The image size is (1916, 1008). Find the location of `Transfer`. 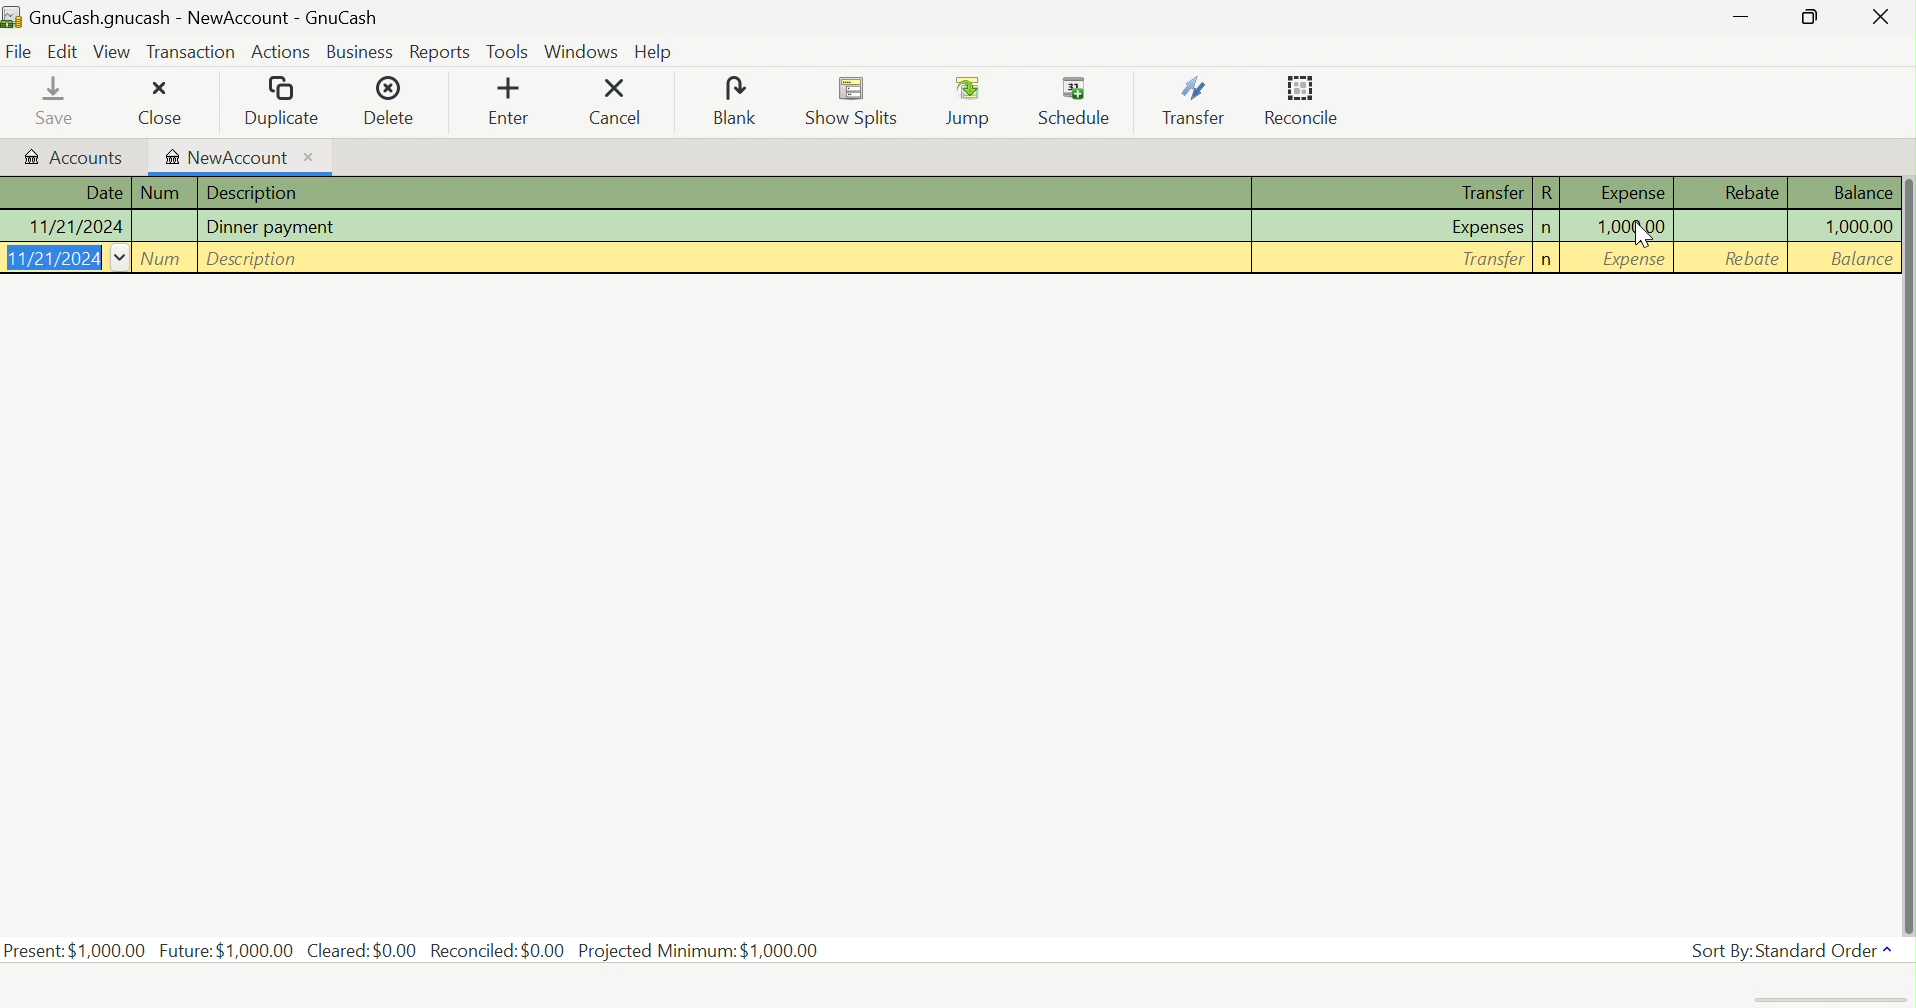

Transfer is located at coordinates (1490, 260).